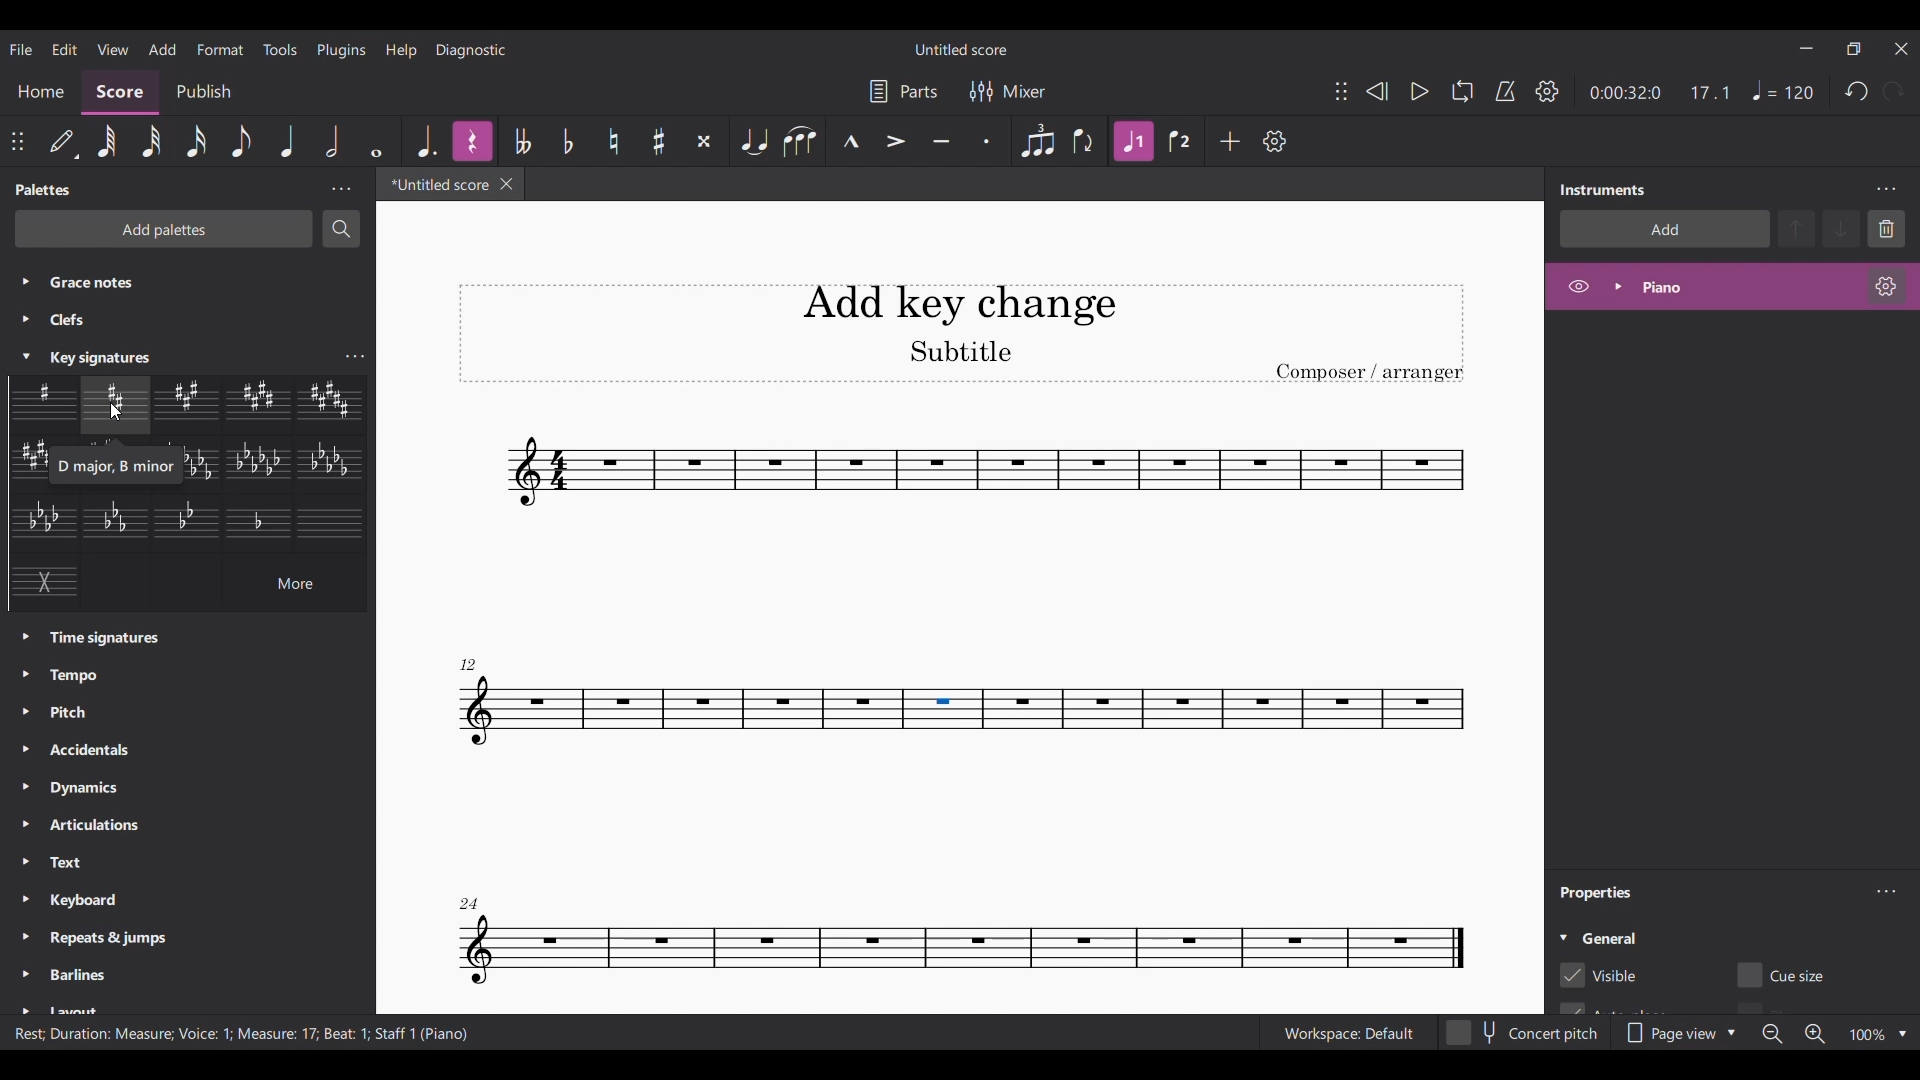 The image size is (1920, 1080). What do you see at coordinates (1661, 92) in the screenshot?
I see `Music score duration` at bounding box center [1661, 92].